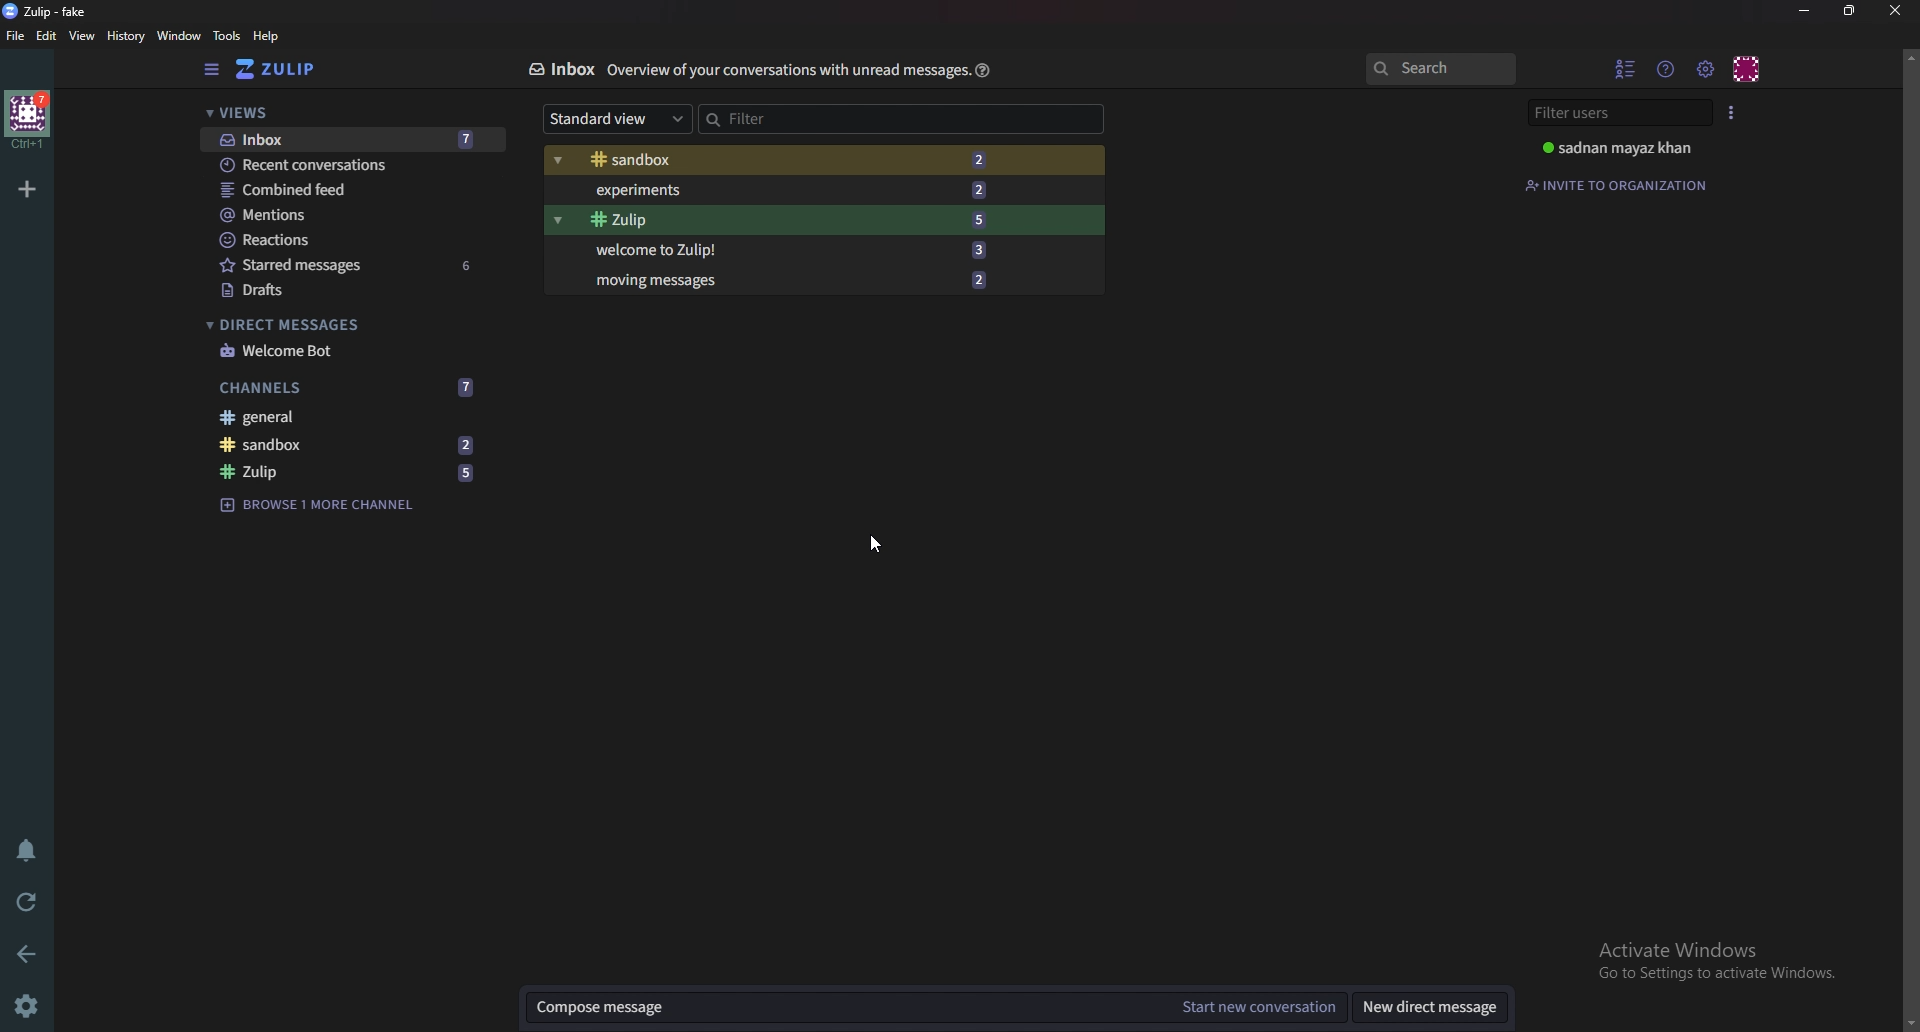  What do you see at coordinates (47, 36) in the screenshot?
I see `Edit` at bounding box center [47, 36].